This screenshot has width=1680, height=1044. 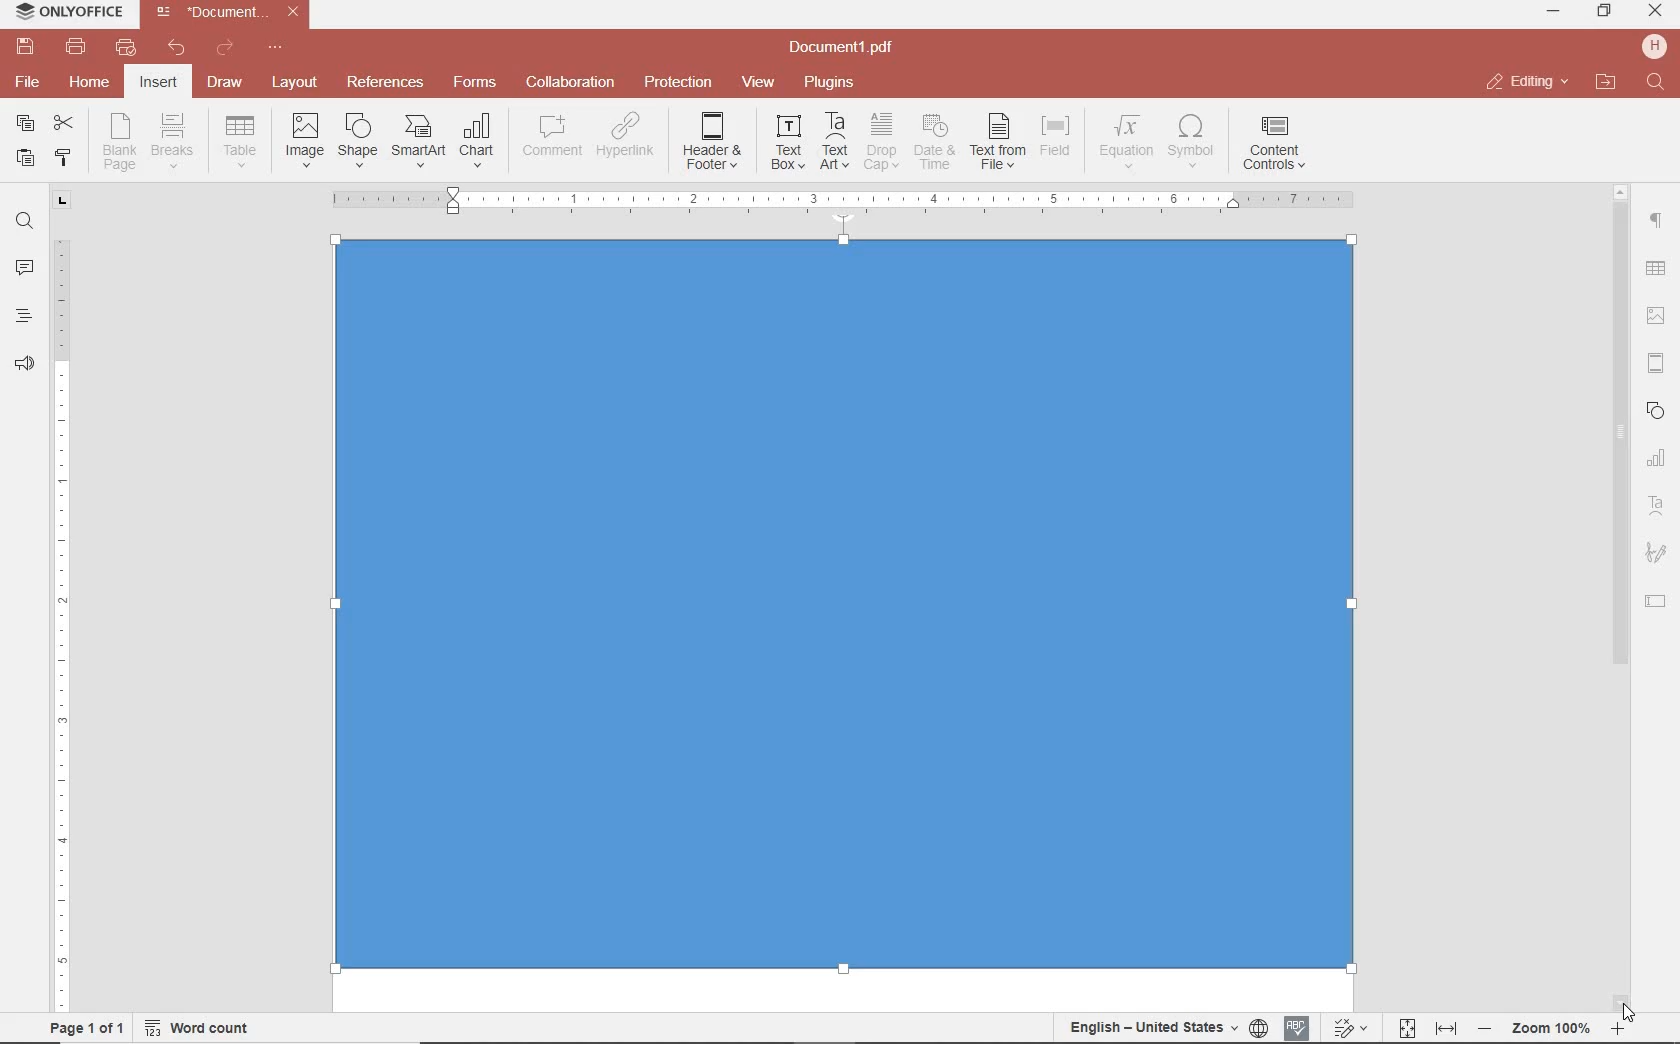 What do you see at coordinates (23, 47) in the screenshot?
I see `save` at bounding box center [23, 47].